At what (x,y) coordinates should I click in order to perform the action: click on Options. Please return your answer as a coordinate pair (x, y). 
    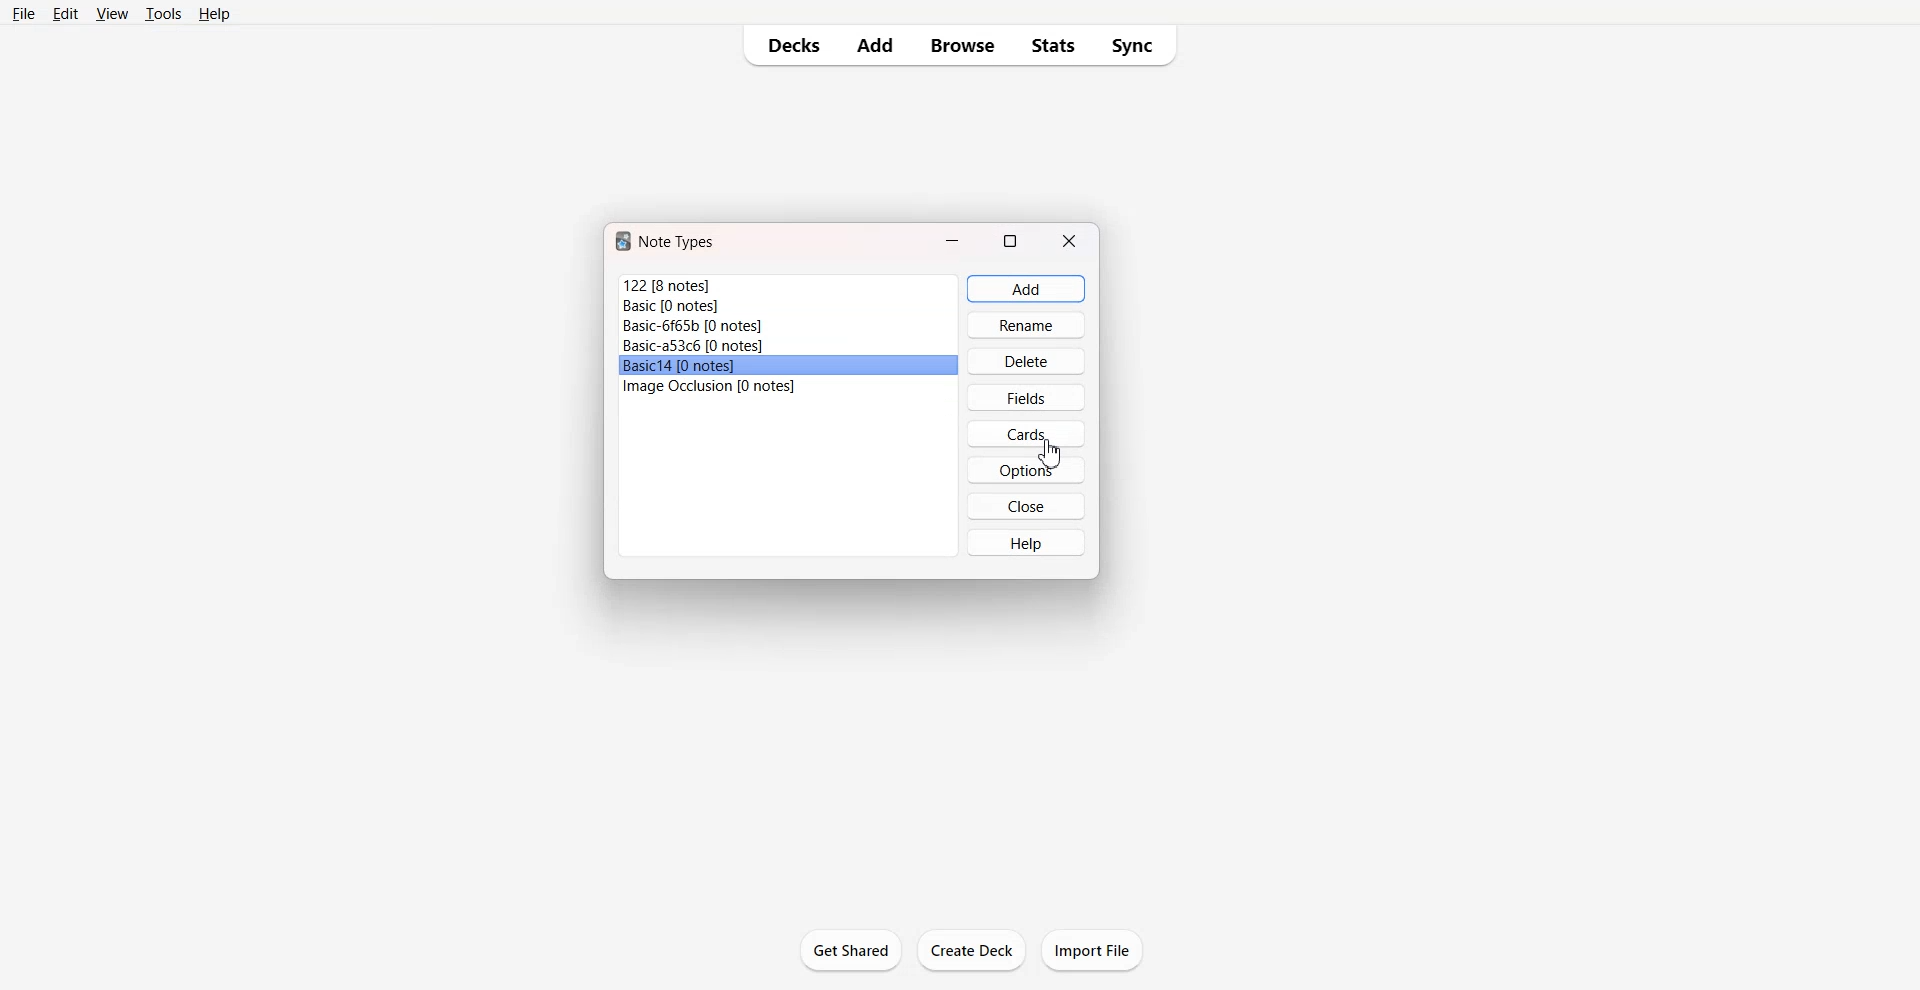
    Looking at the image, I should click on (1024, 470).